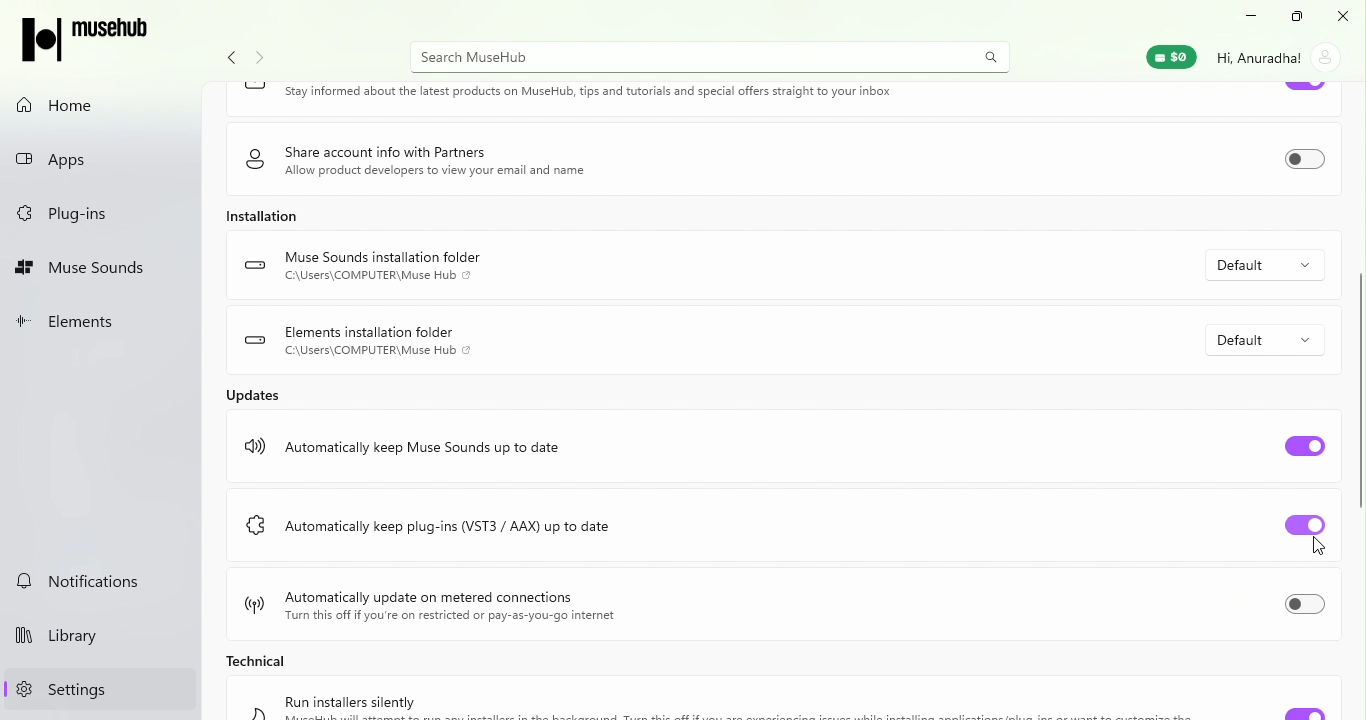  Describe the element at coordinates (1302, 712) in the screenshot. I see `Toggle` at that location.